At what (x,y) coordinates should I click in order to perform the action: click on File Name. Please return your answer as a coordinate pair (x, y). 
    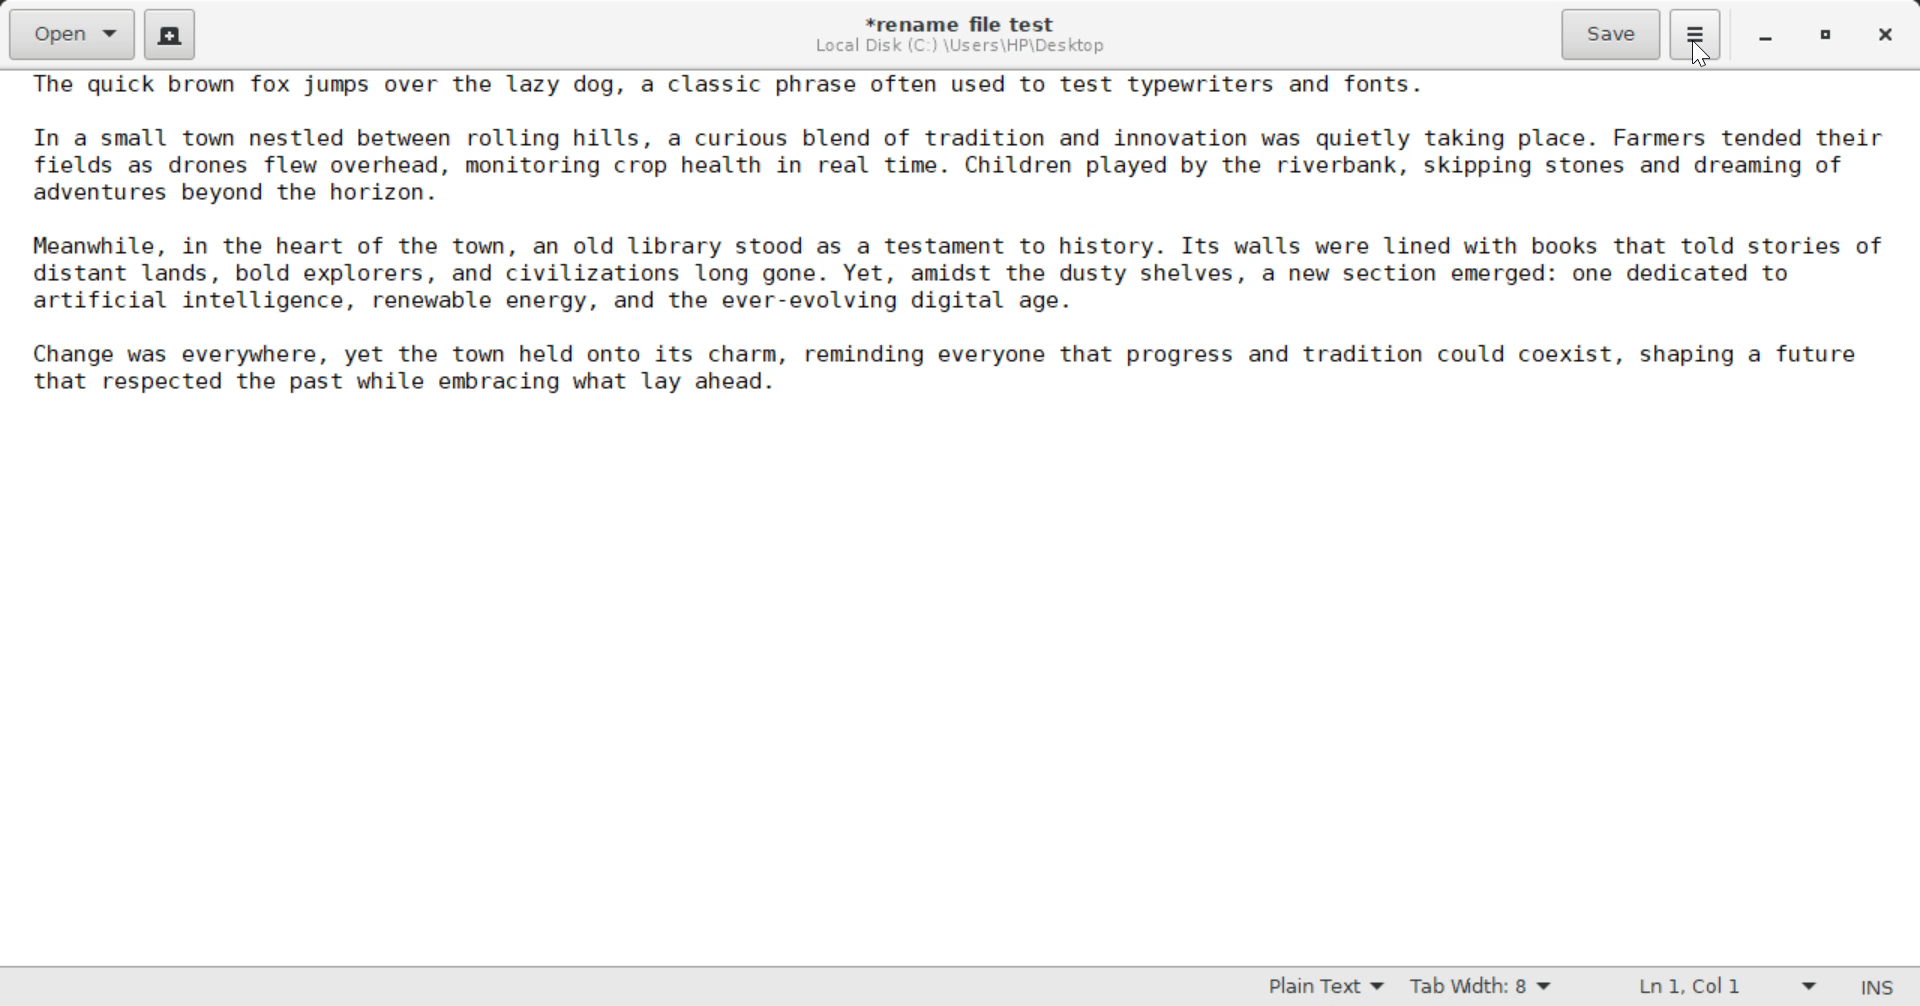
    Looking at the image, I should click on (959, 22).